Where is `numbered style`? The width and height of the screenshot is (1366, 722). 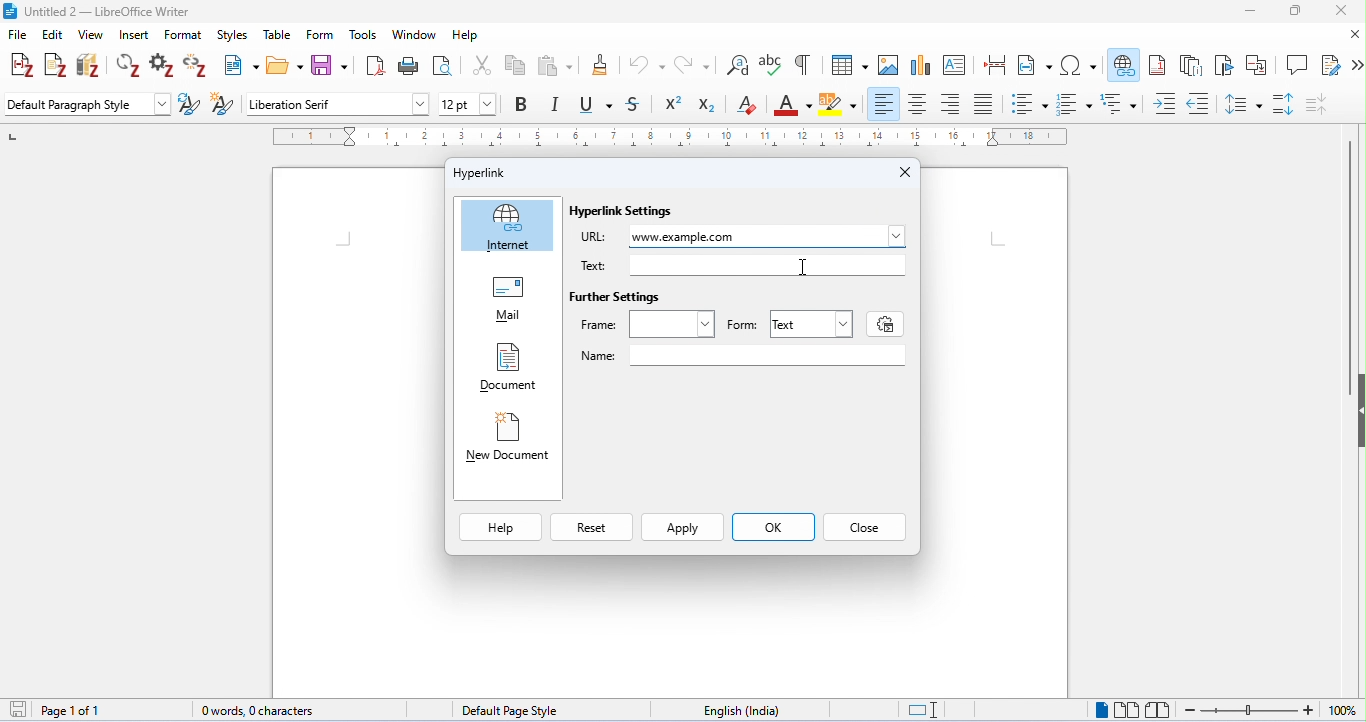
numbered style is located at coordinates (1076, 105).